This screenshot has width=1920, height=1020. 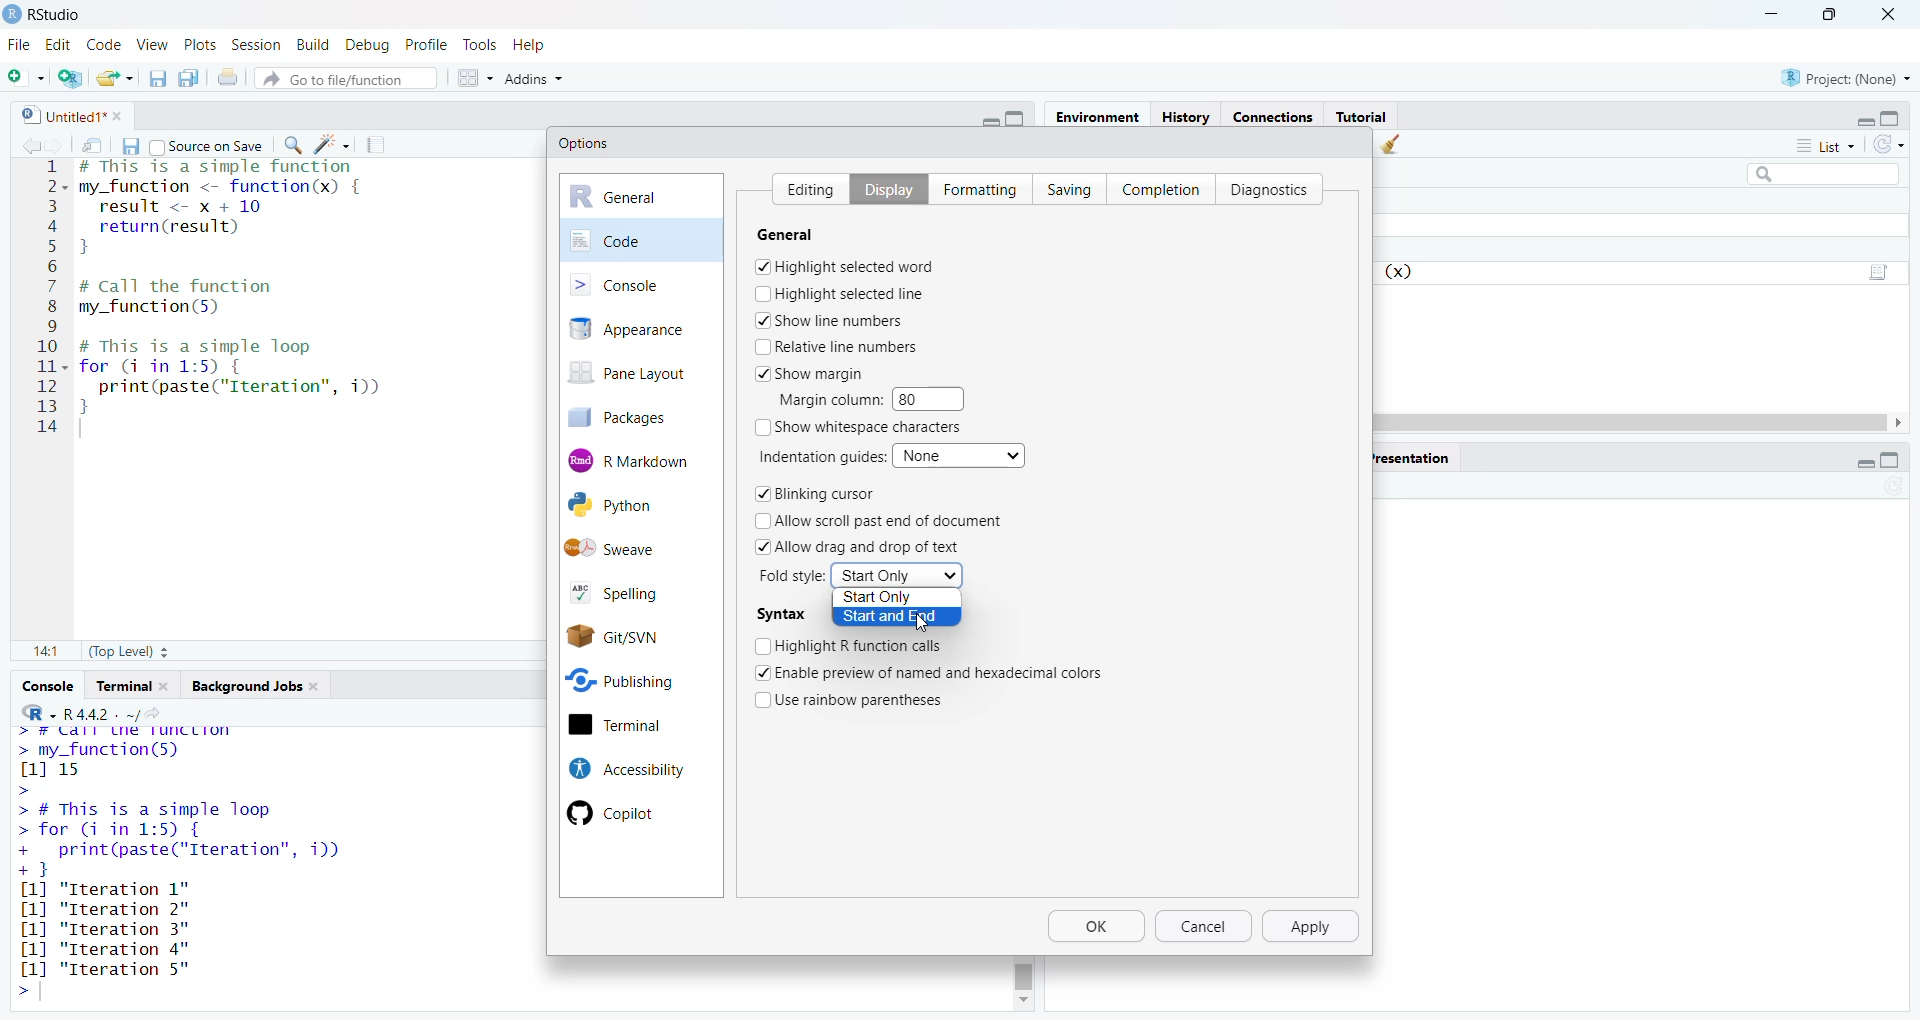 What do you see at coordinates (862, 428) in the screenshot?
I see `show whitespace characters` at bounding box center [862, 428].